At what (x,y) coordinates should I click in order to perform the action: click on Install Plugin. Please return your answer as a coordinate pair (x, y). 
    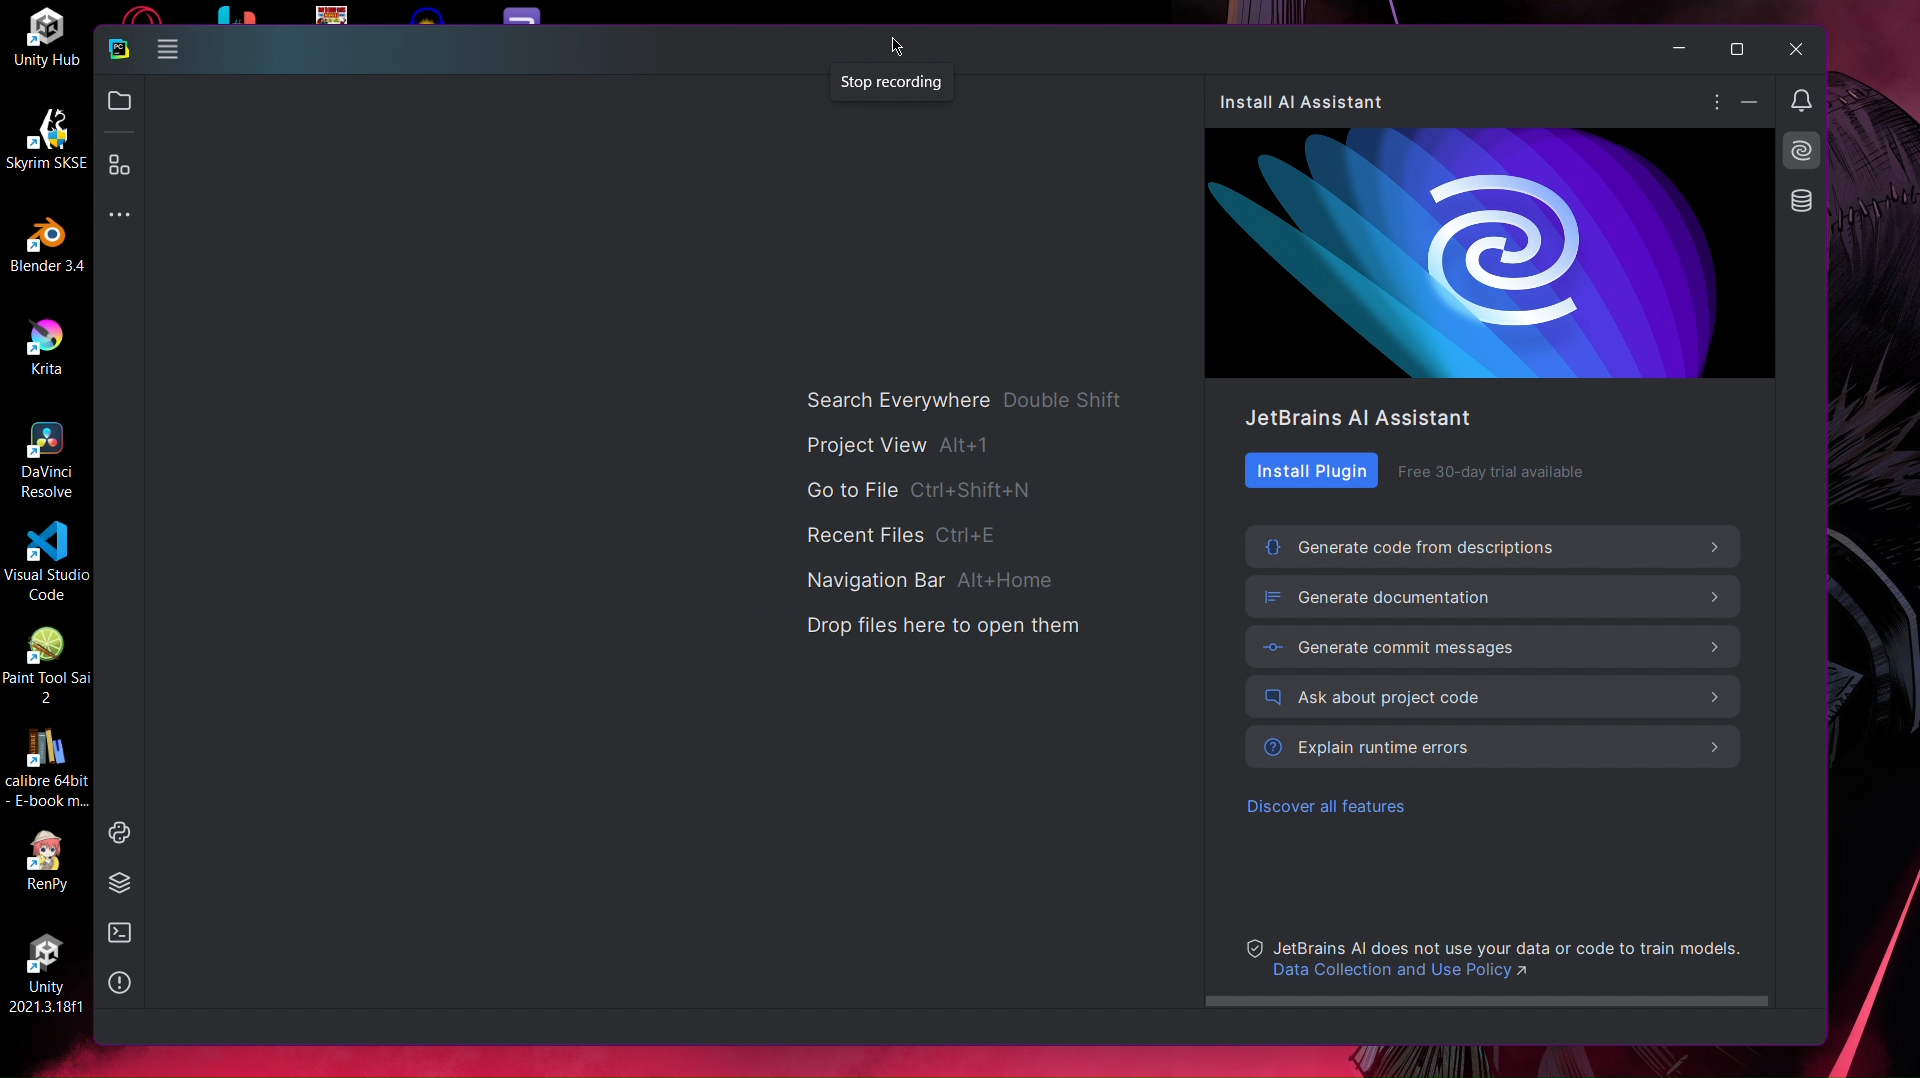
    Looking at the image, I should click on (1312, 470).